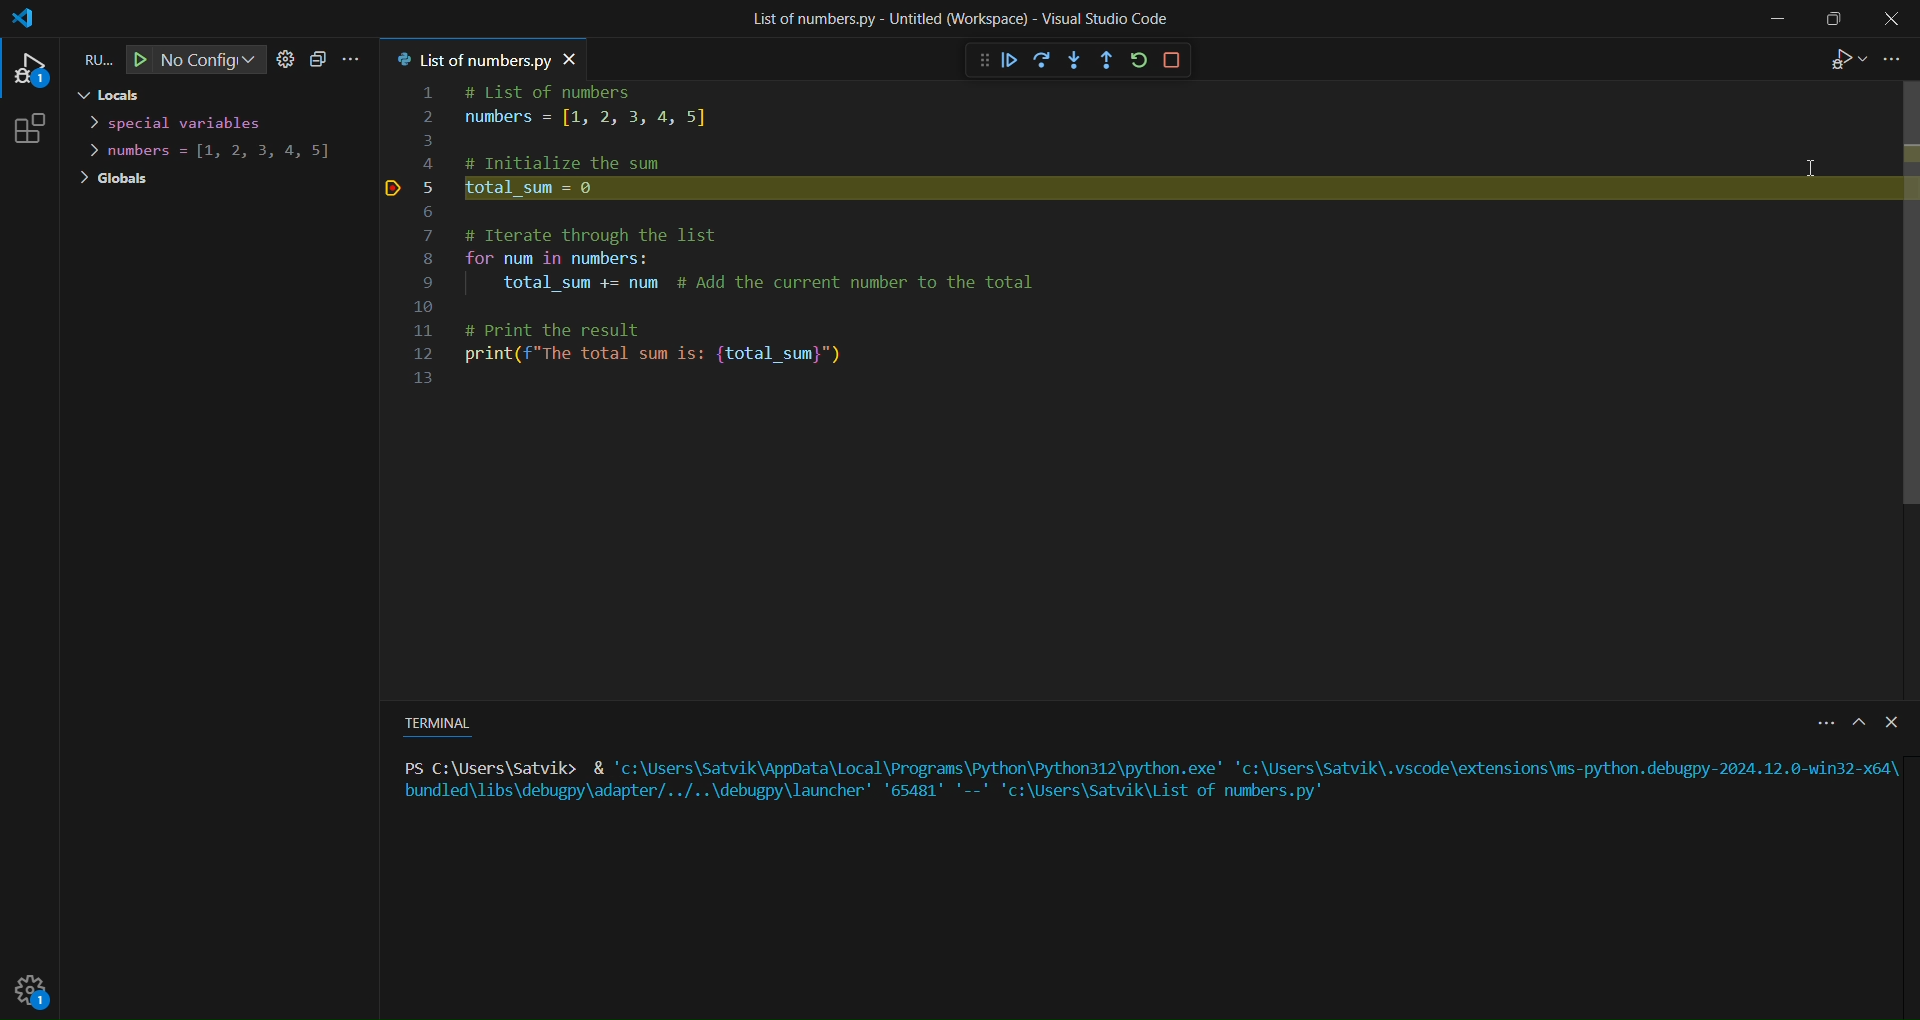  What do you see at coordinates (1903, 295) in the screenshot?
I see `Scroll bar` at bounding box center [1903, 295].